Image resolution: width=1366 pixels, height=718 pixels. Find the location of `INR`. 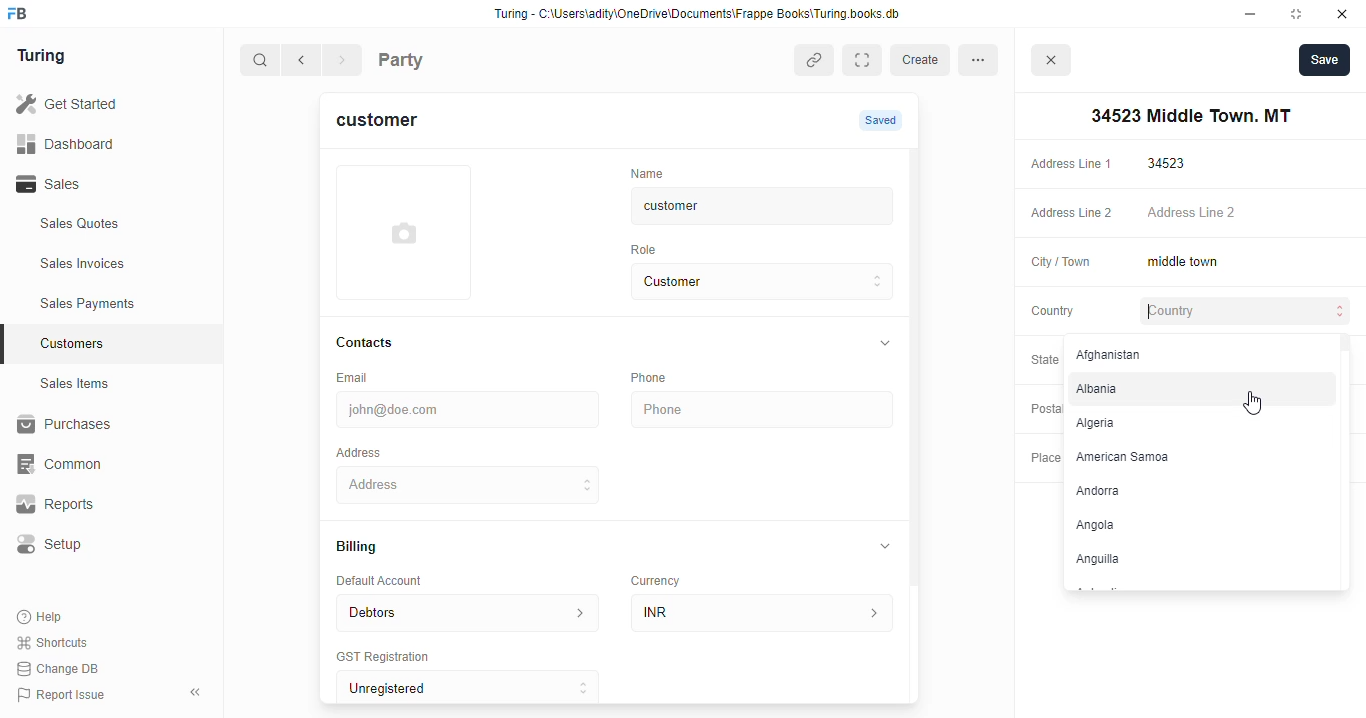

INR is located at coordinates (766, 612).